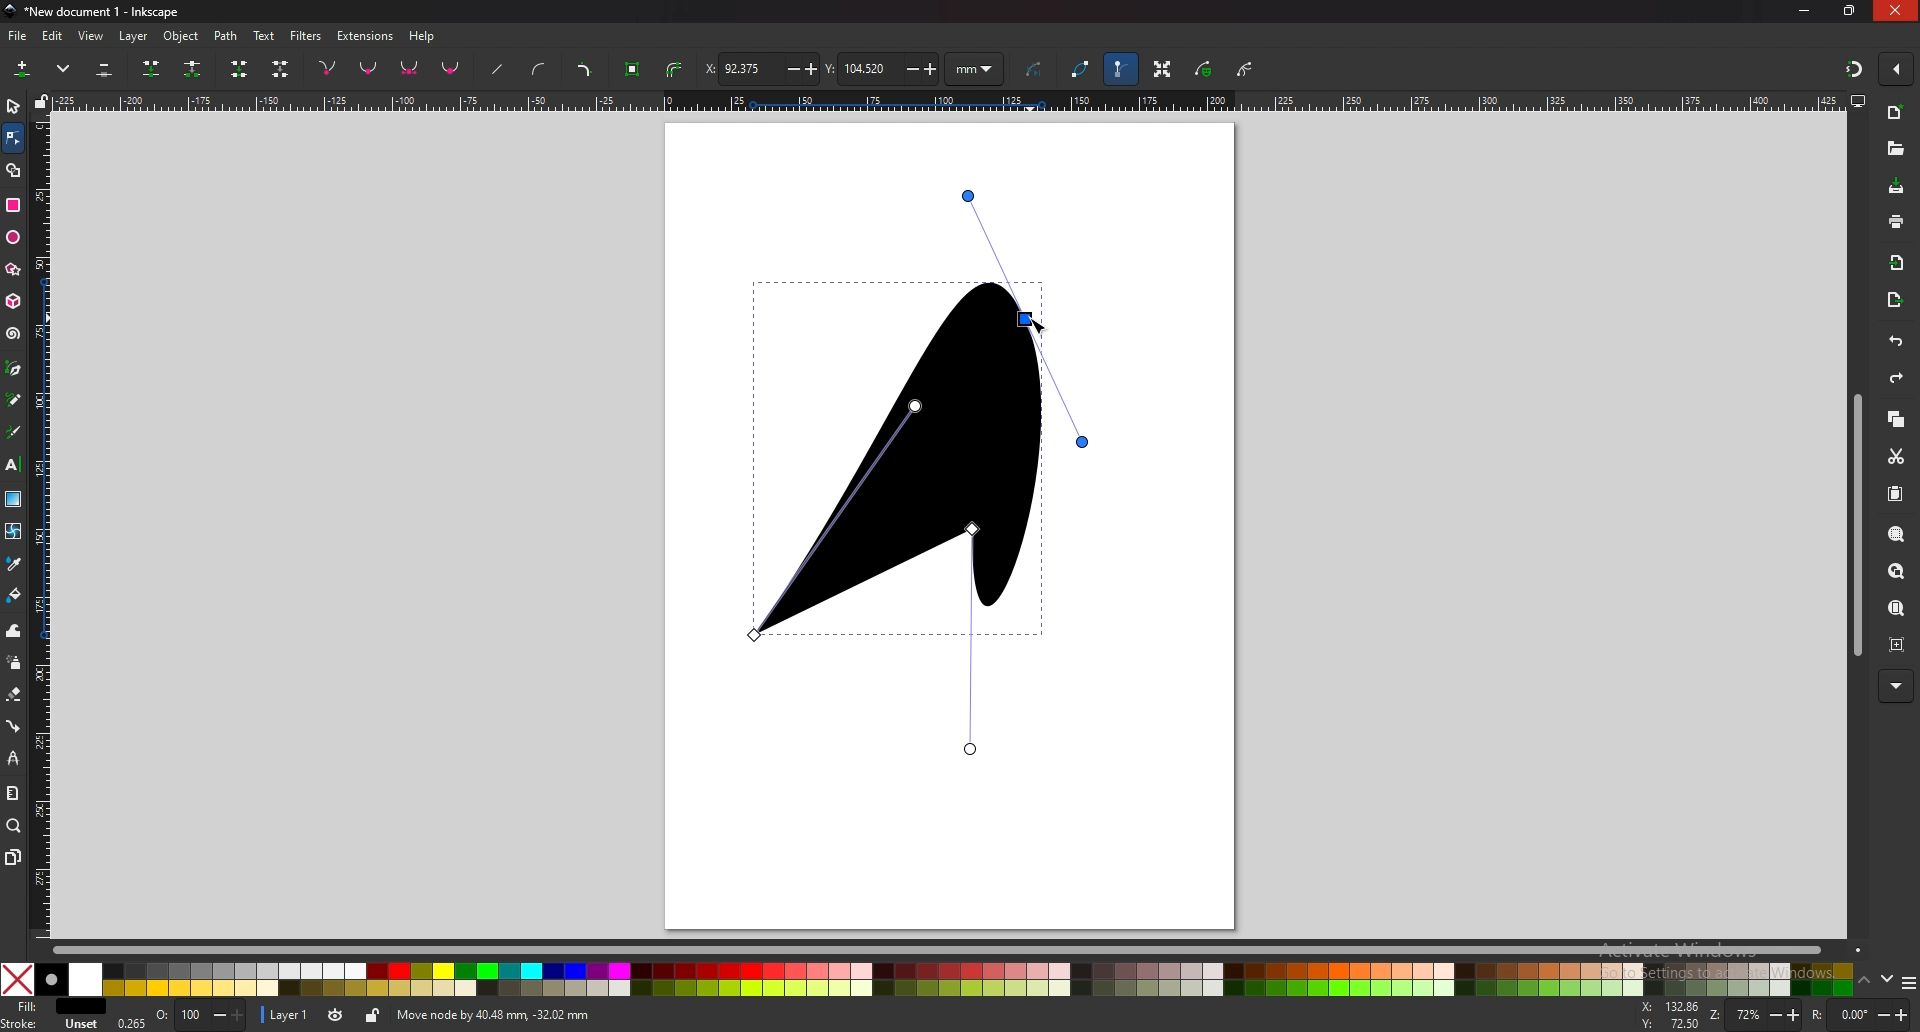  I want to click on zoom page, so click(1895, 609).